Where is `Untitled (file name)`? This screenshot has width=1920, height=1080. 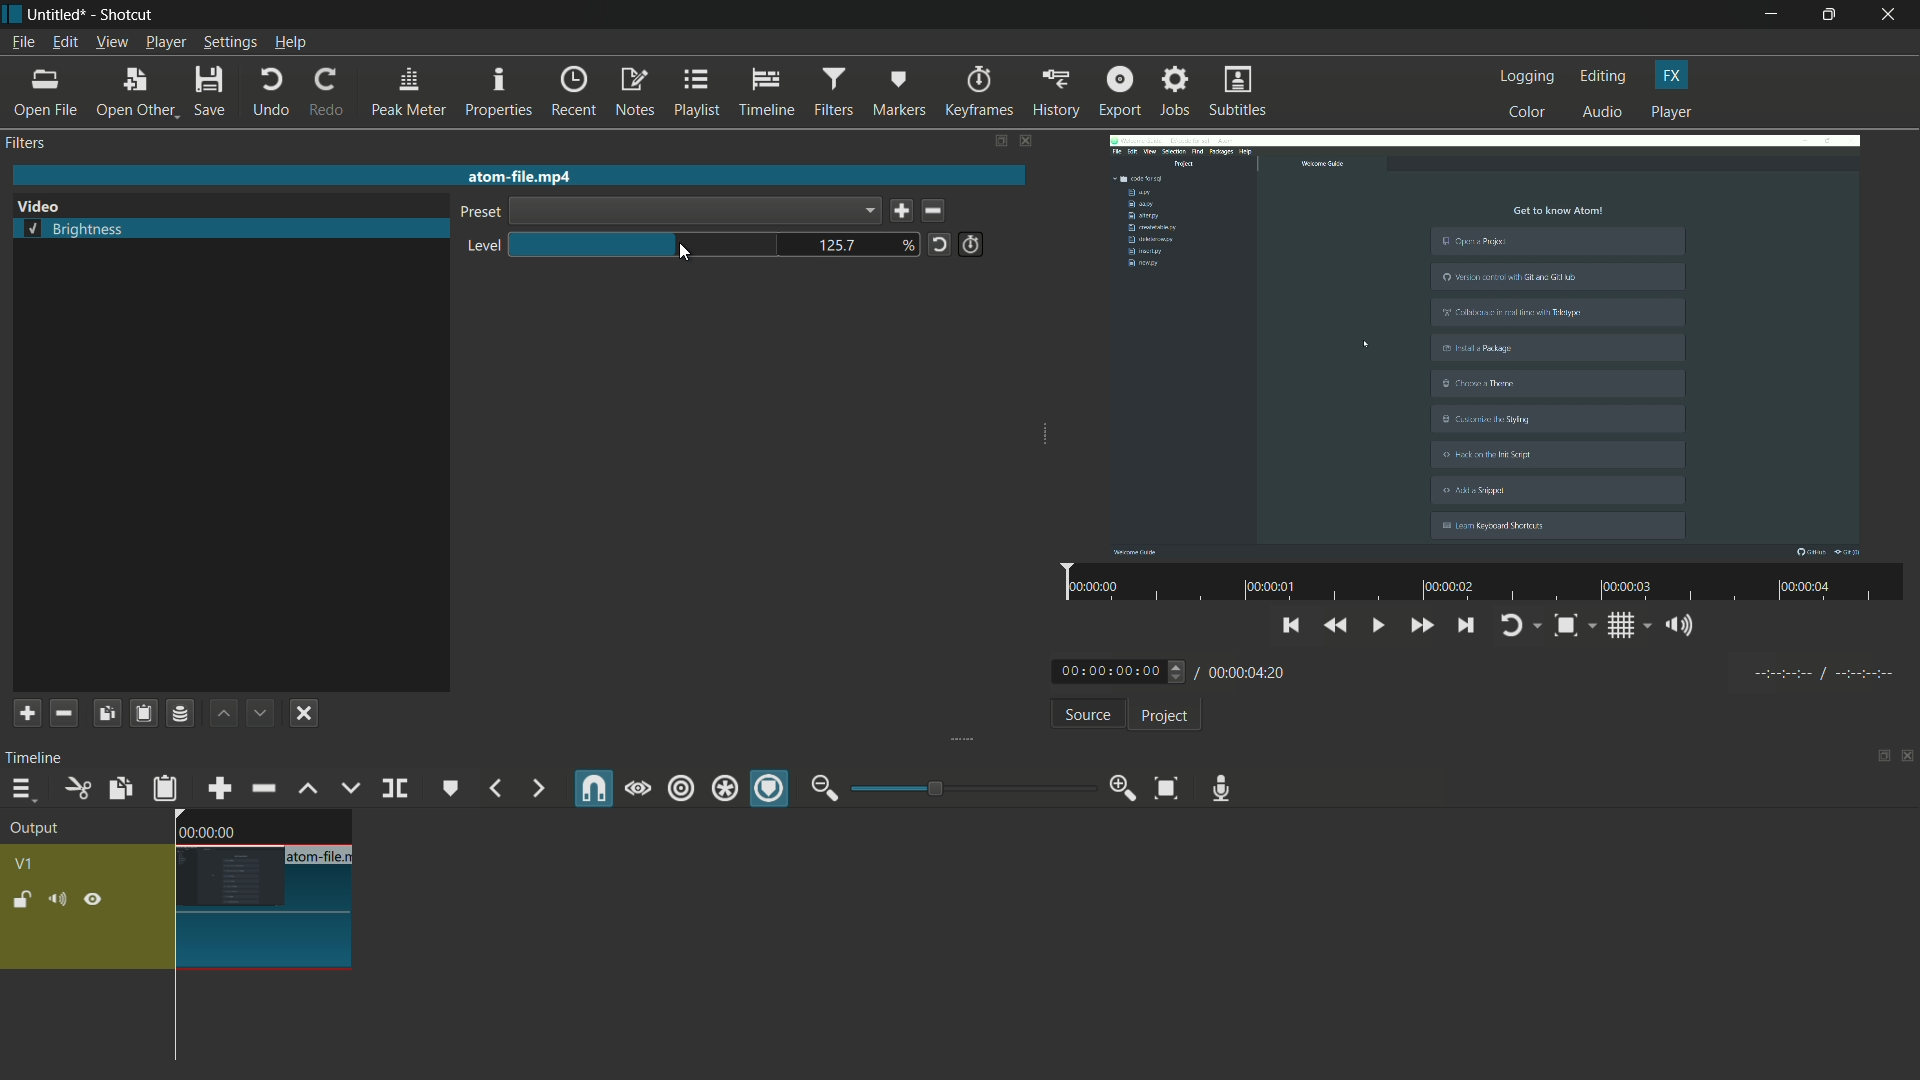 Untitled (file name) is located at coordinates (61, 15).